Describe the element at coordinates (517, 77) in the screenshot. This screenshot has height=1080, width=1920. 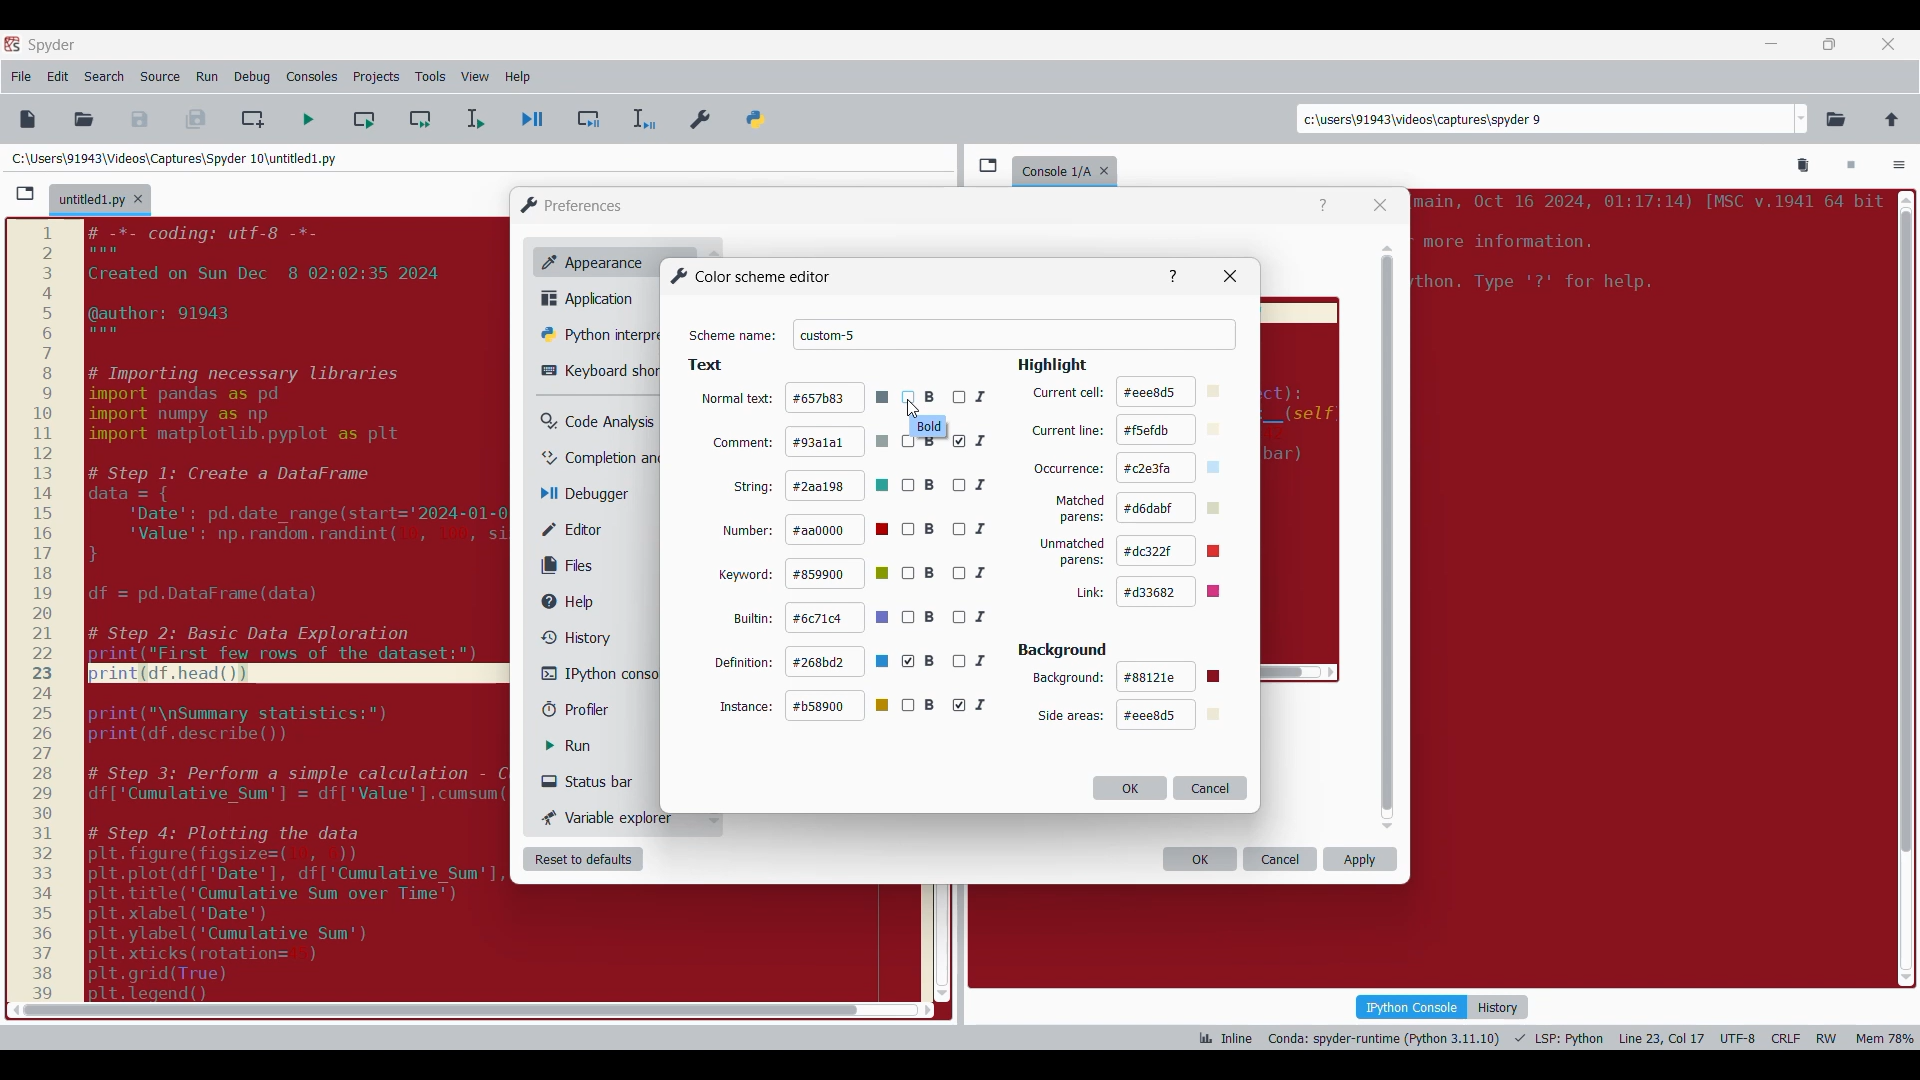
I see `Help menu` at that location.